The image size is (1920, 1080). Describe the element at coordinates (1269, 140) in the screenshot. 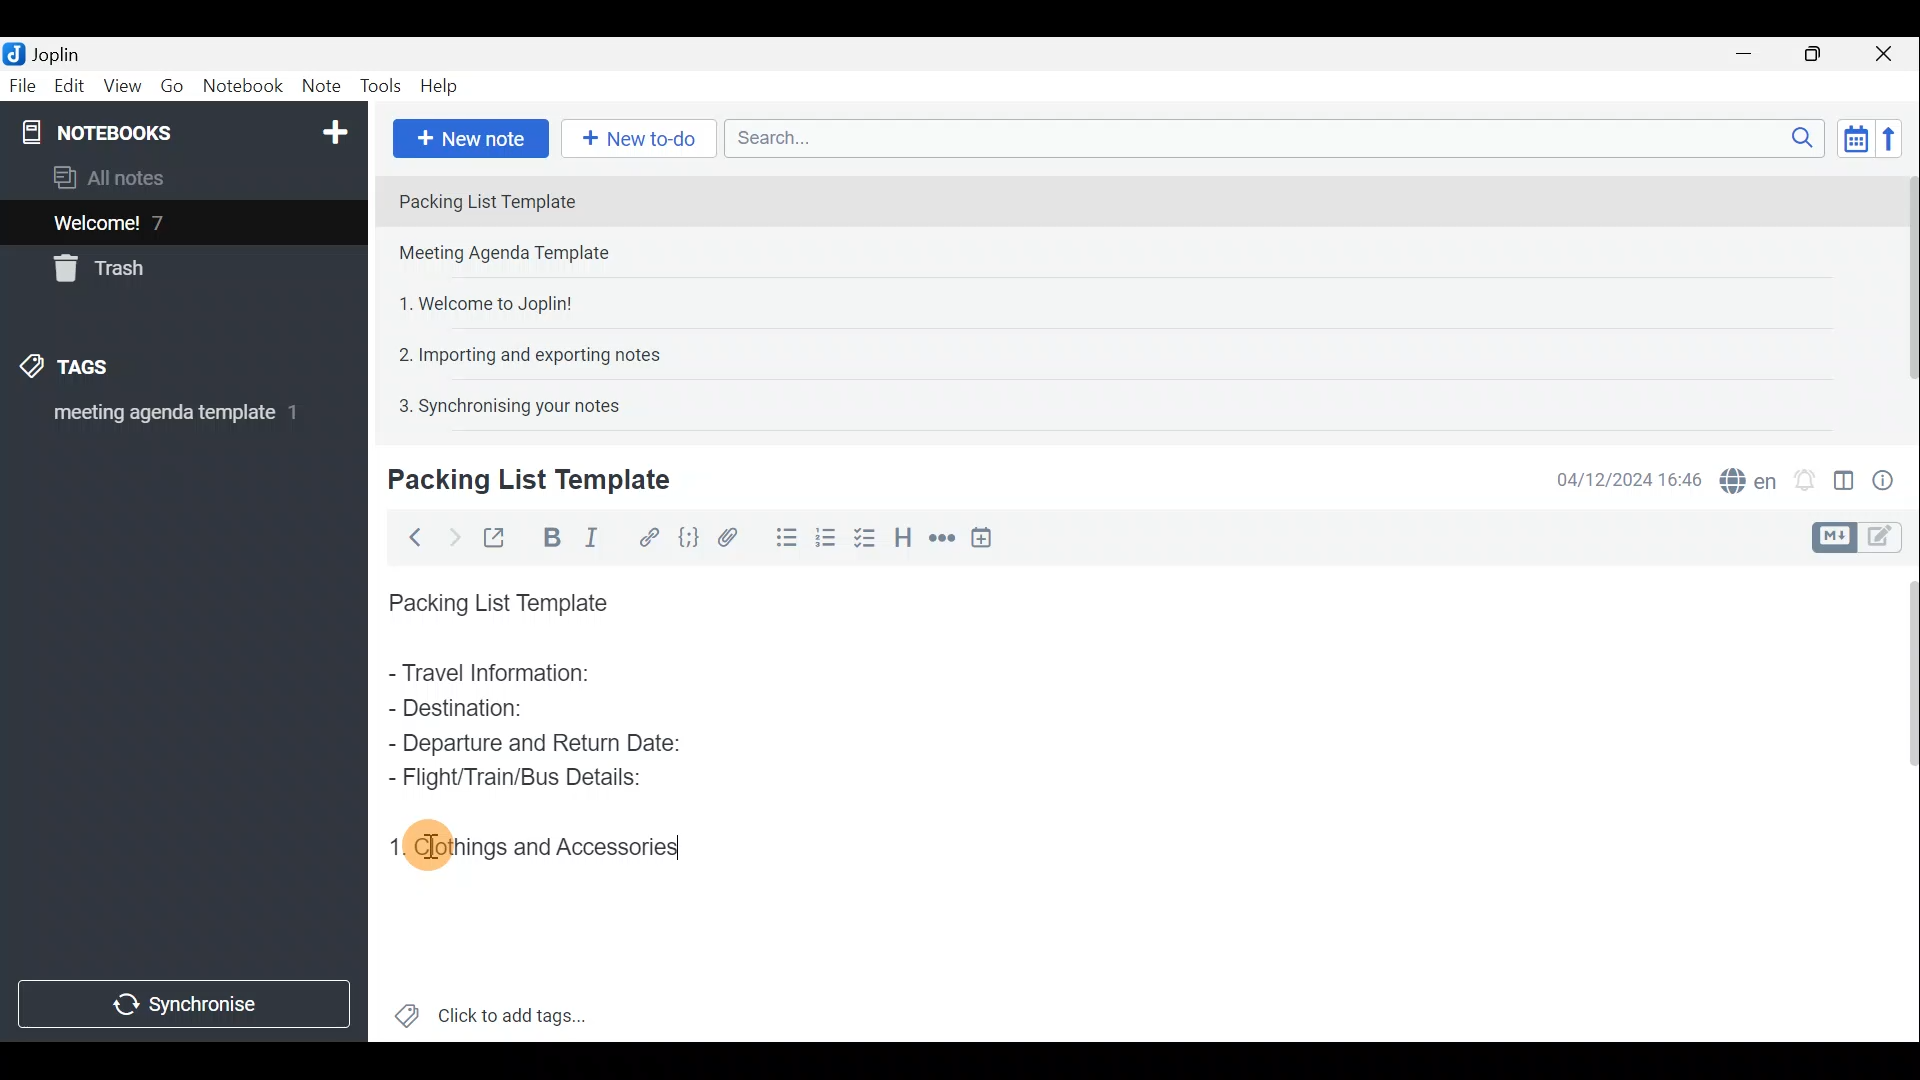

I see `Search bar` at that location.